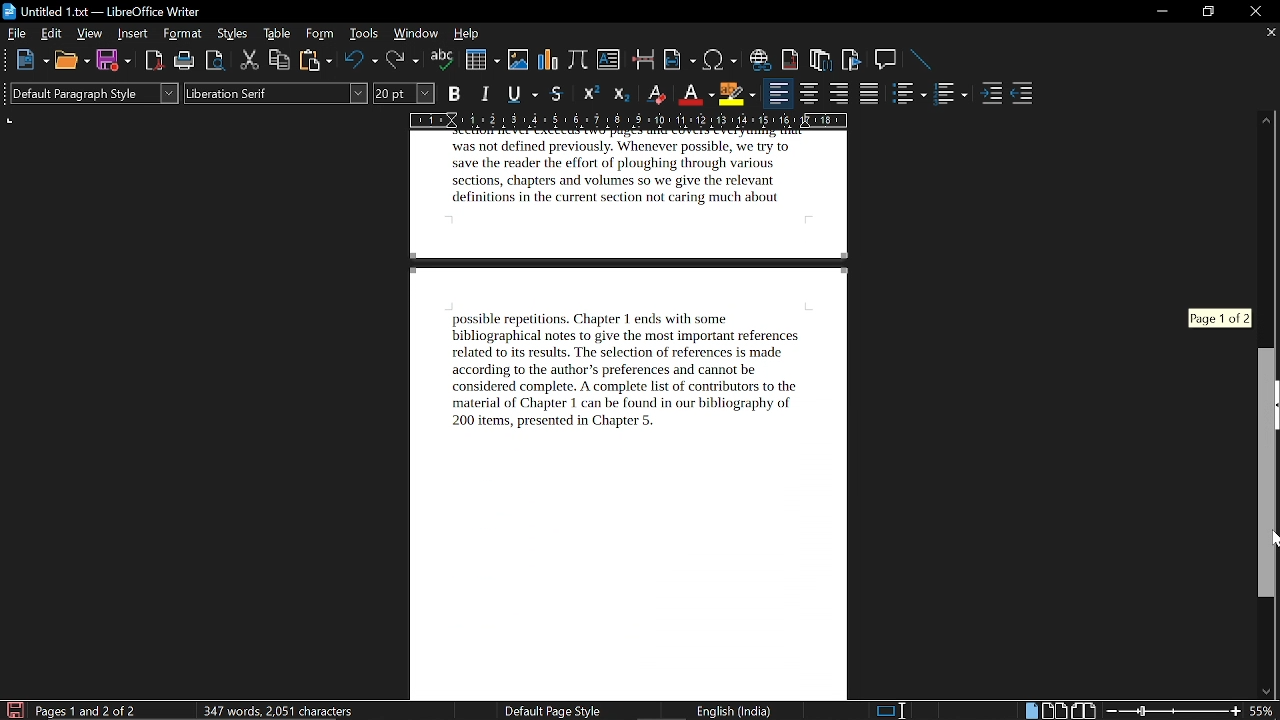  I want to click on edit, so click(50, 33).